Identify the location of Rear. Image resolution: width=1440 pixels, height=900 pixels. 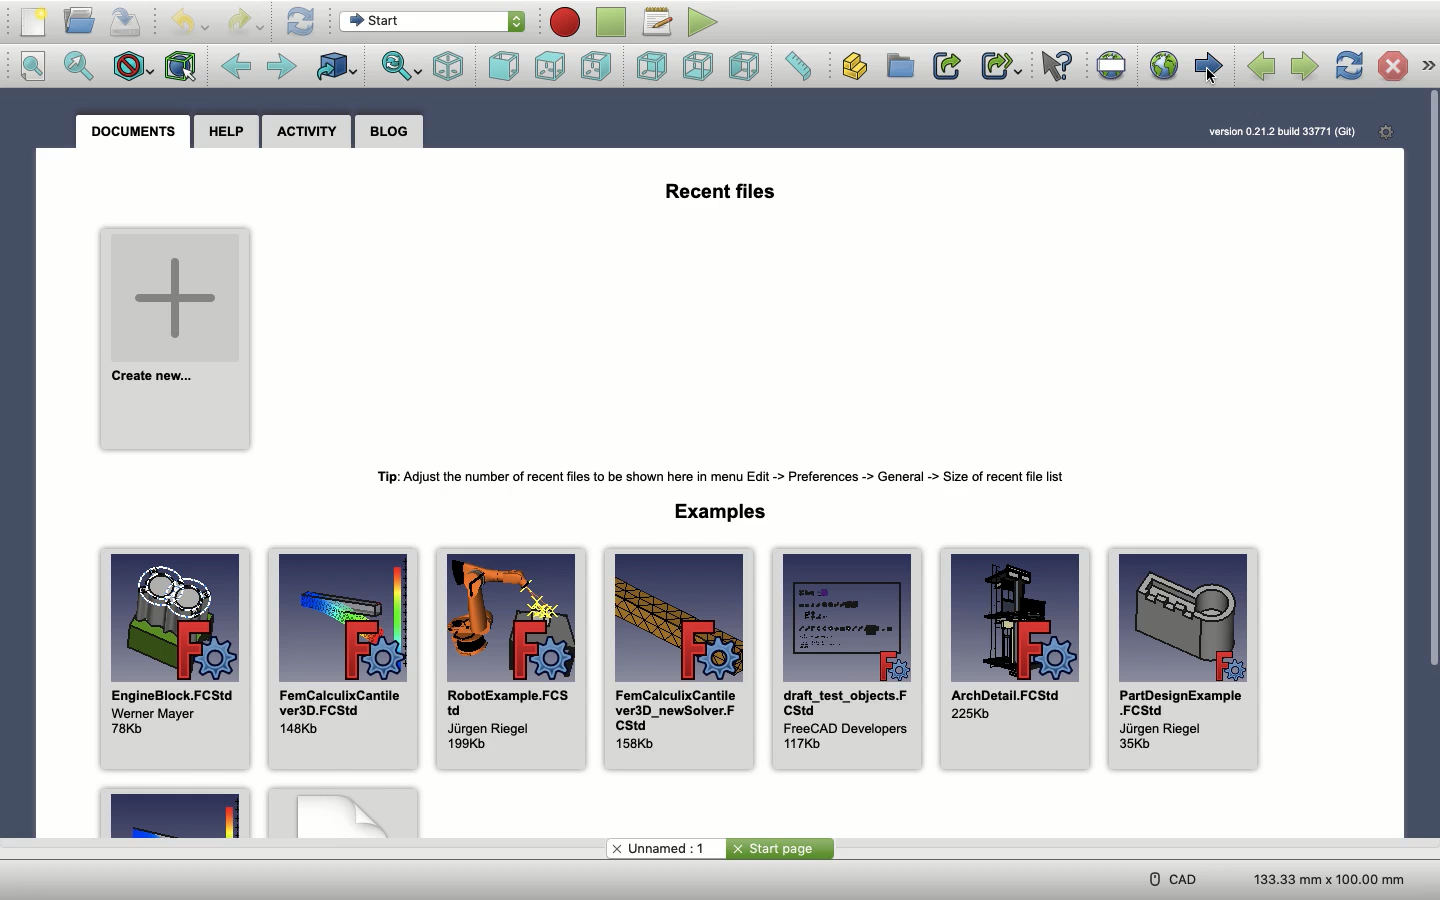
(656, 66).